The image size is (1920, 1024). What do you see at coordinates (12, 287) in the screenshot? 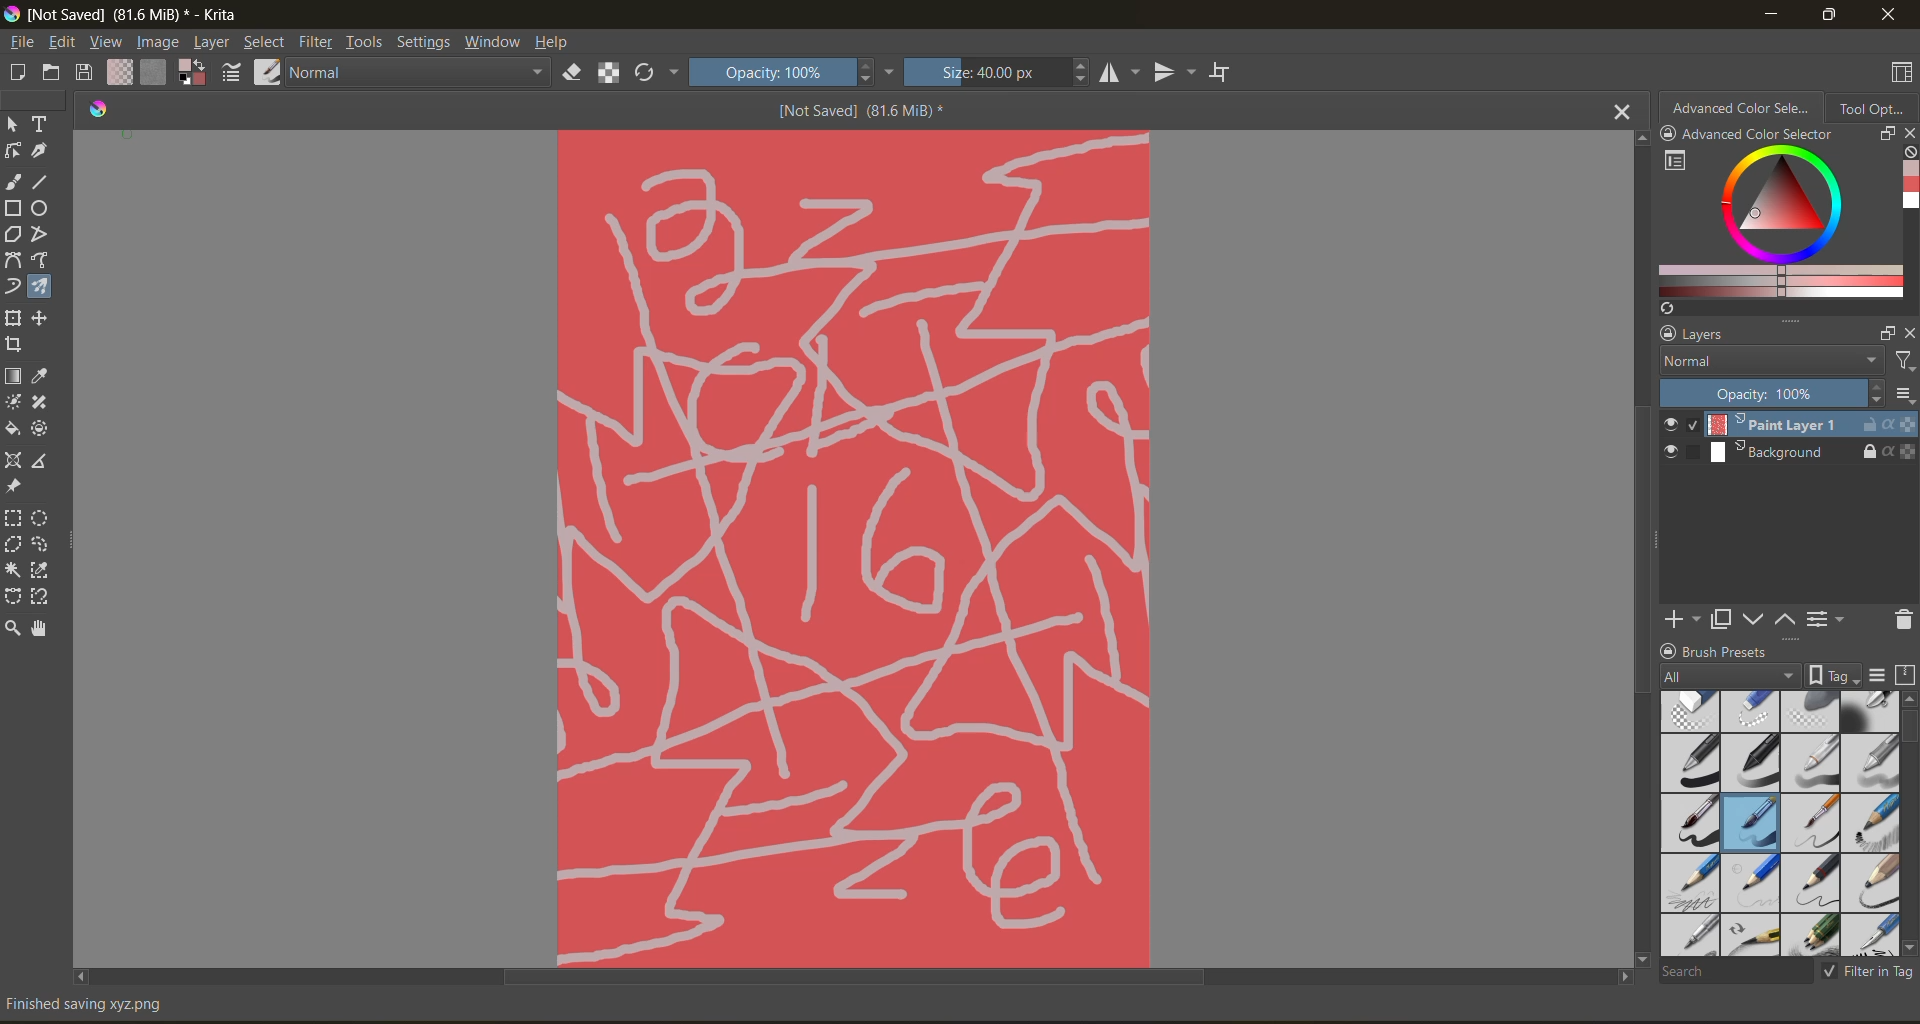
I see `tool` at bounding box center [12, 287].